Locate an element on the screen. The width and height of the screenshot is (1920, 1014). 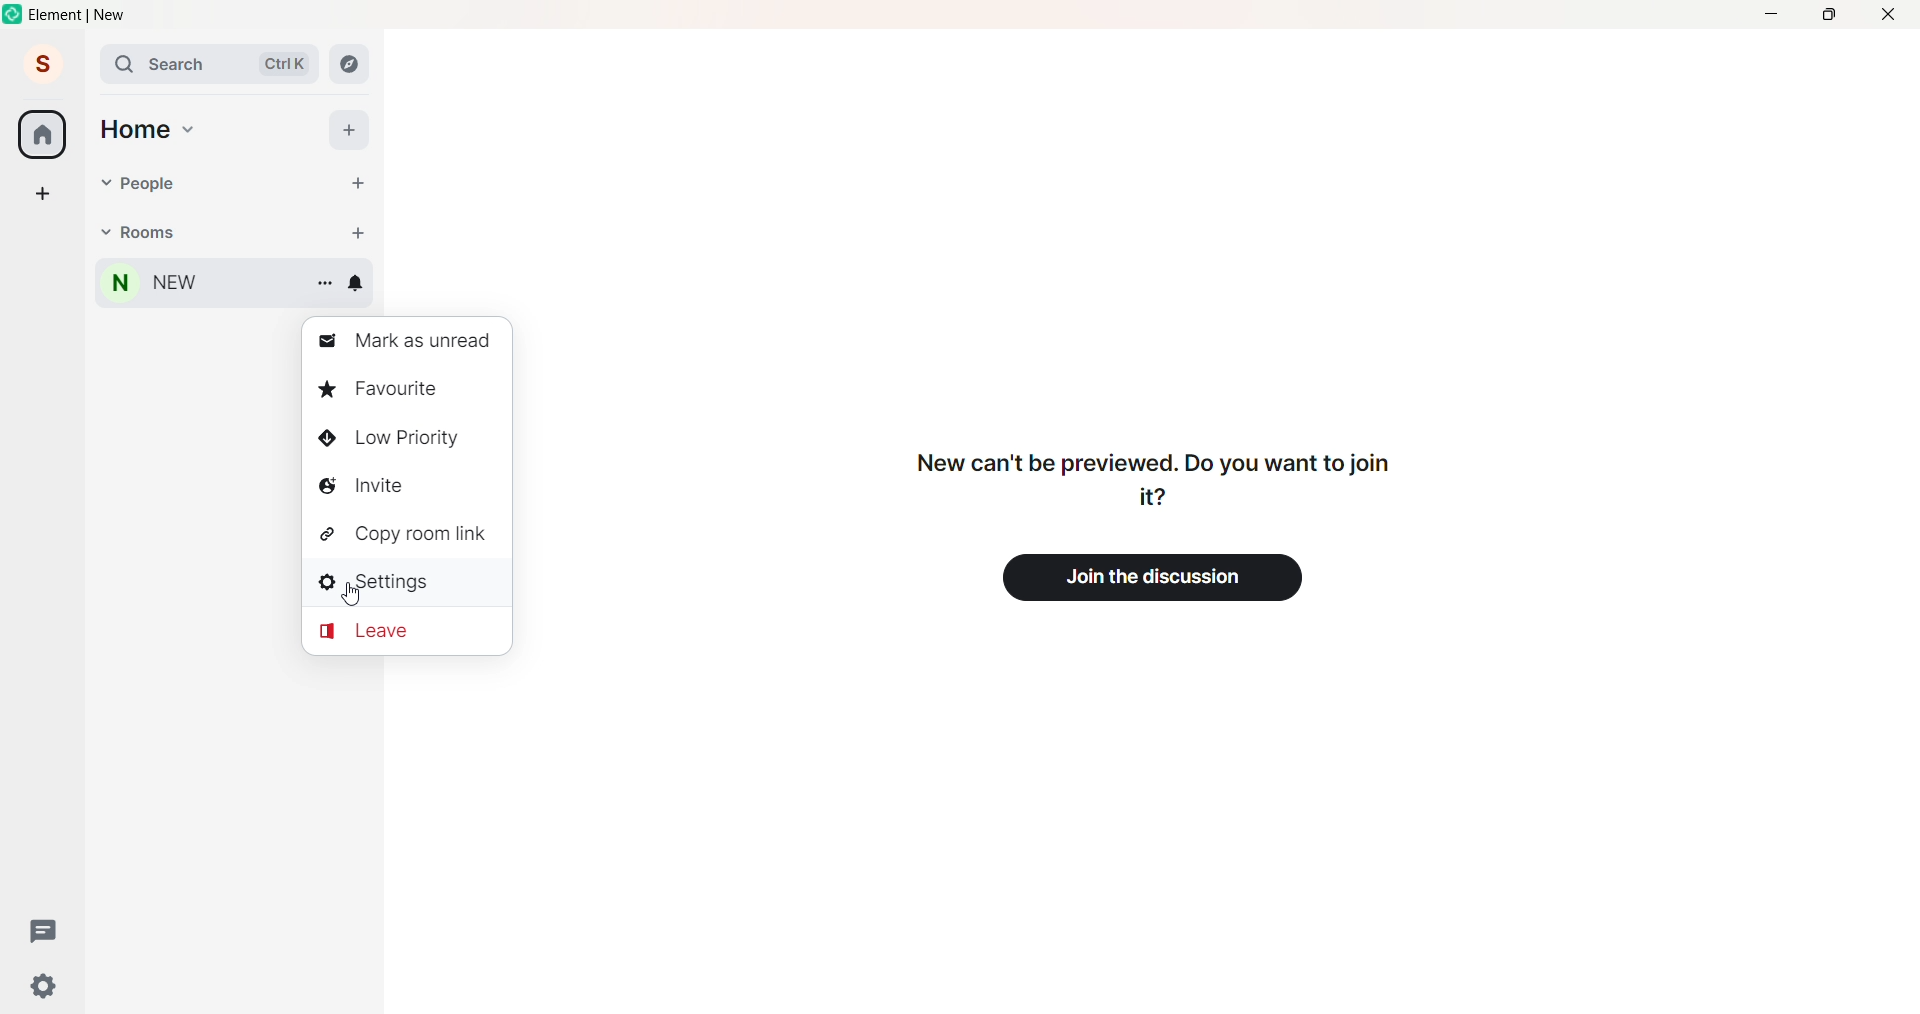
copy room link is located at coordinates (409, 535).